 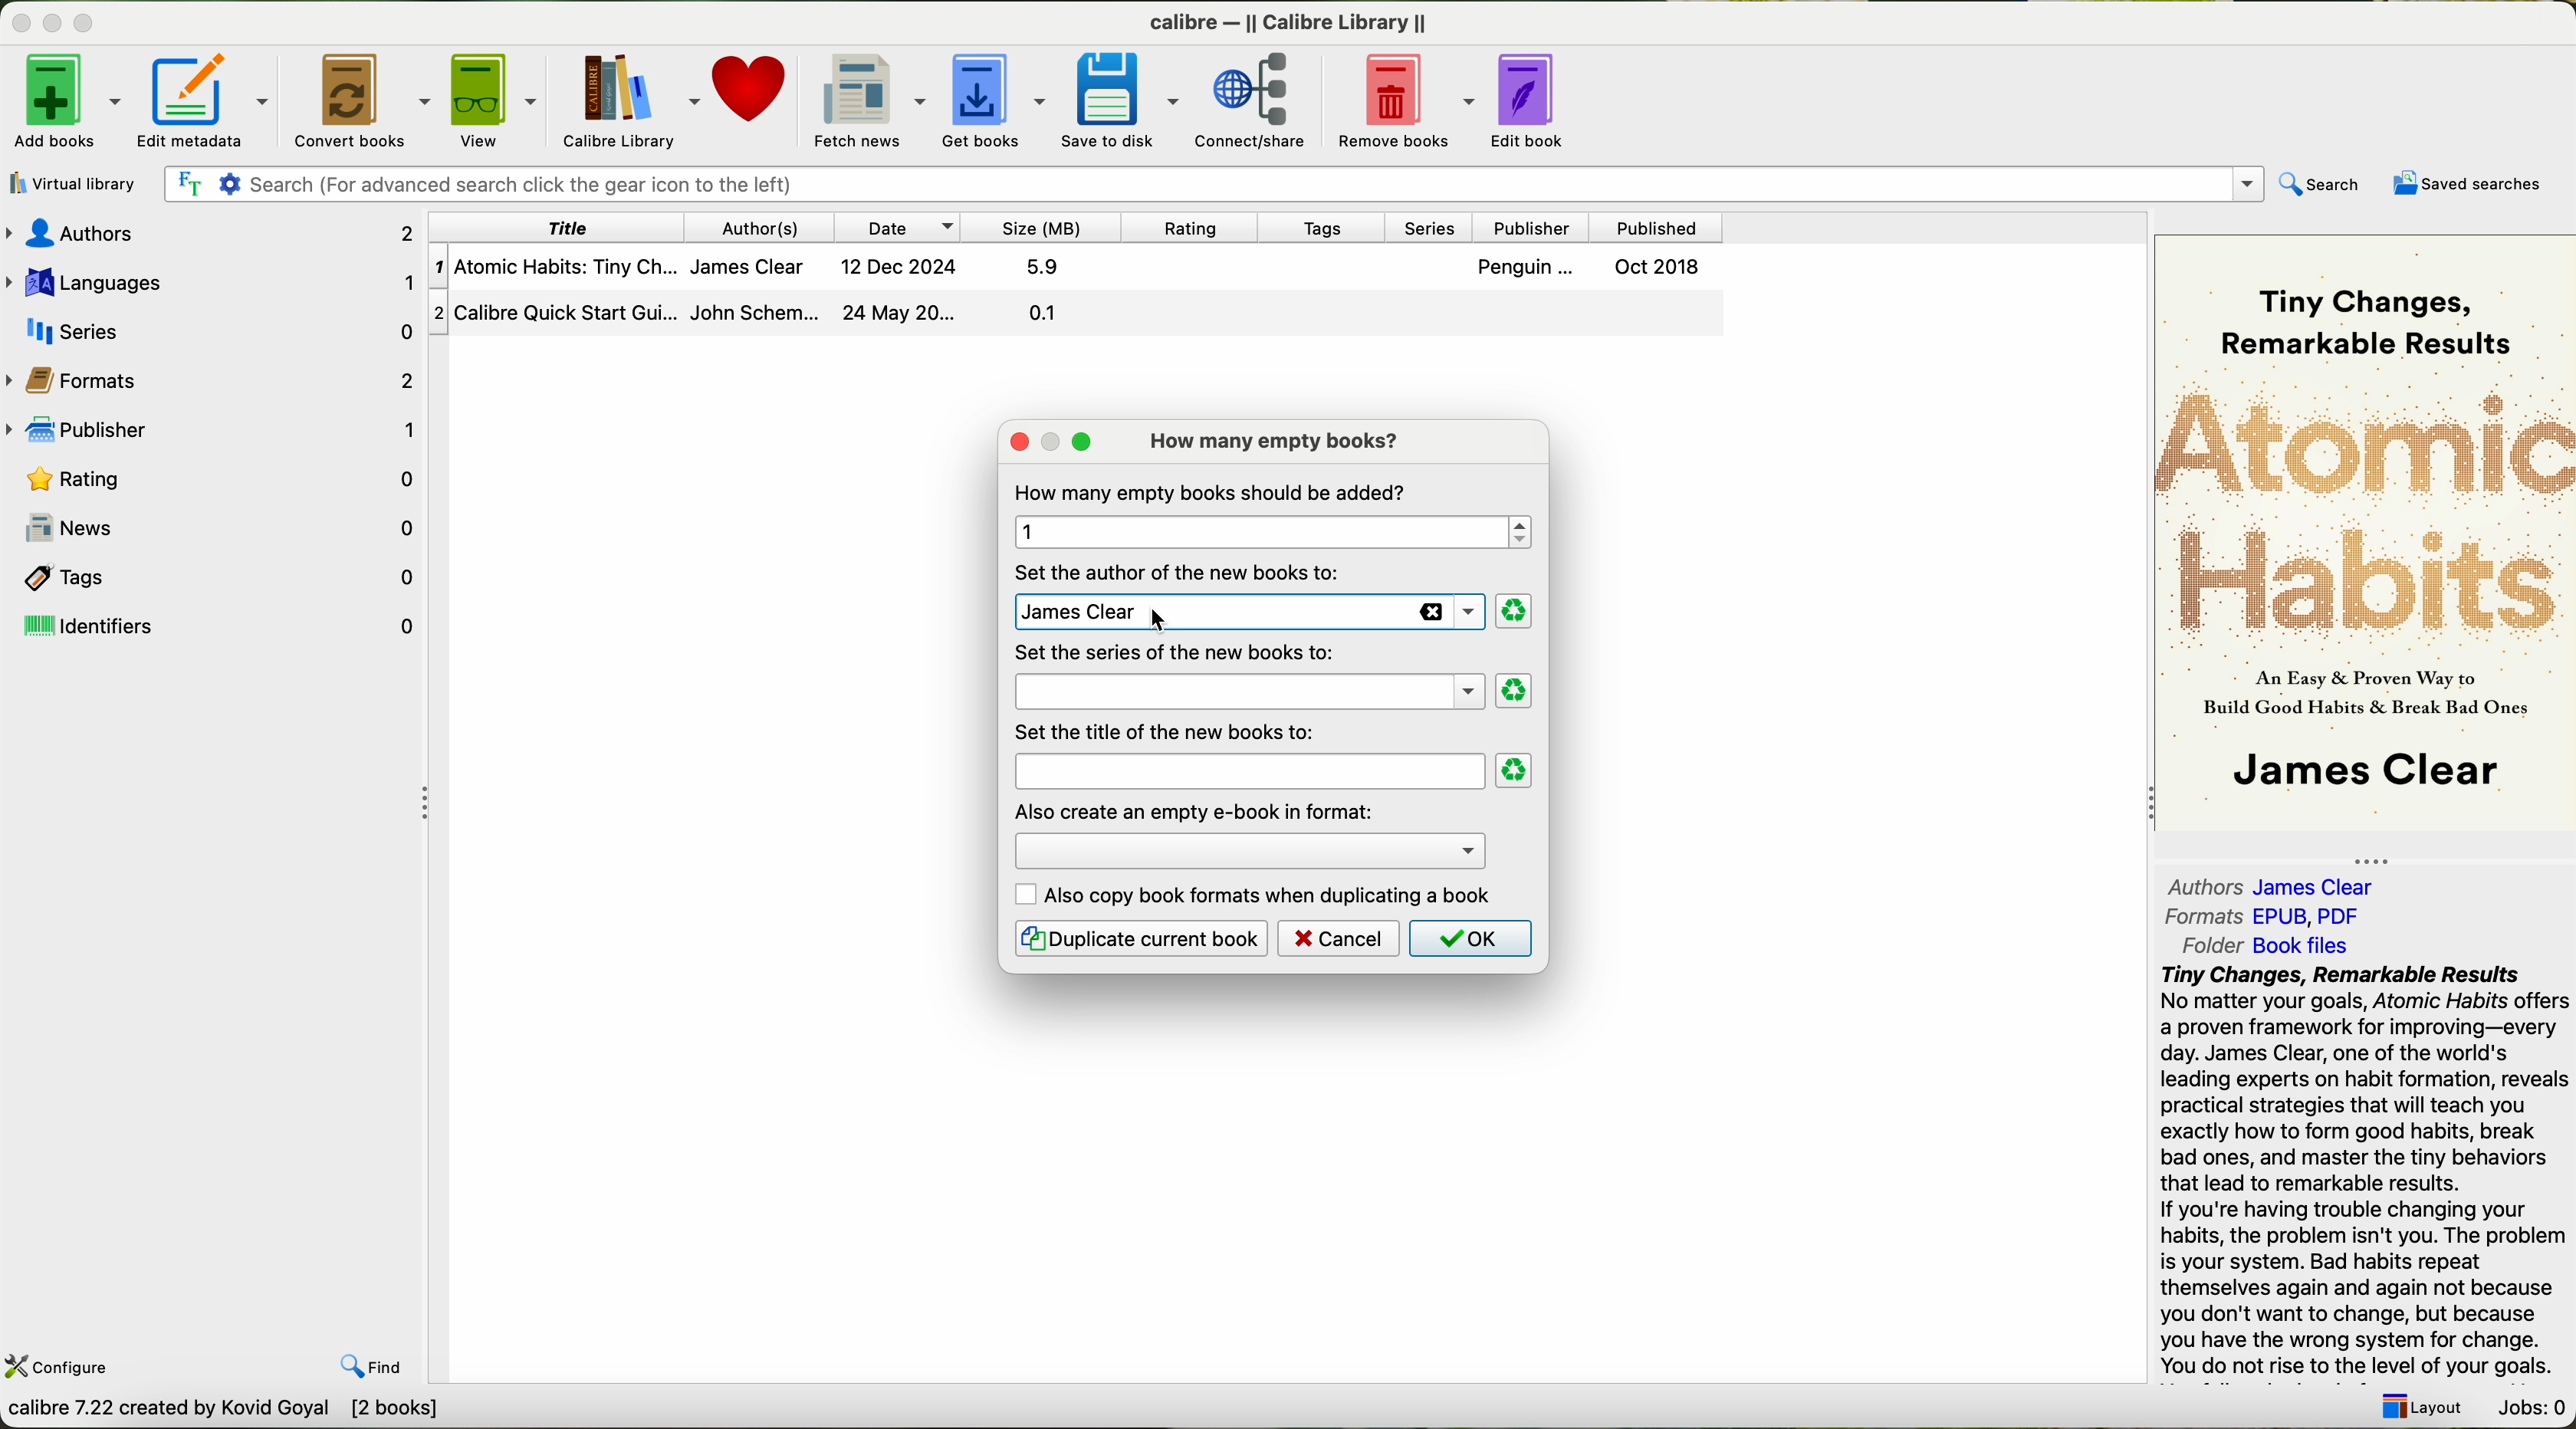 What do you see at coordinates (16, 16) in the screenshot?
I see `close program` at bounding box center [16, 16].